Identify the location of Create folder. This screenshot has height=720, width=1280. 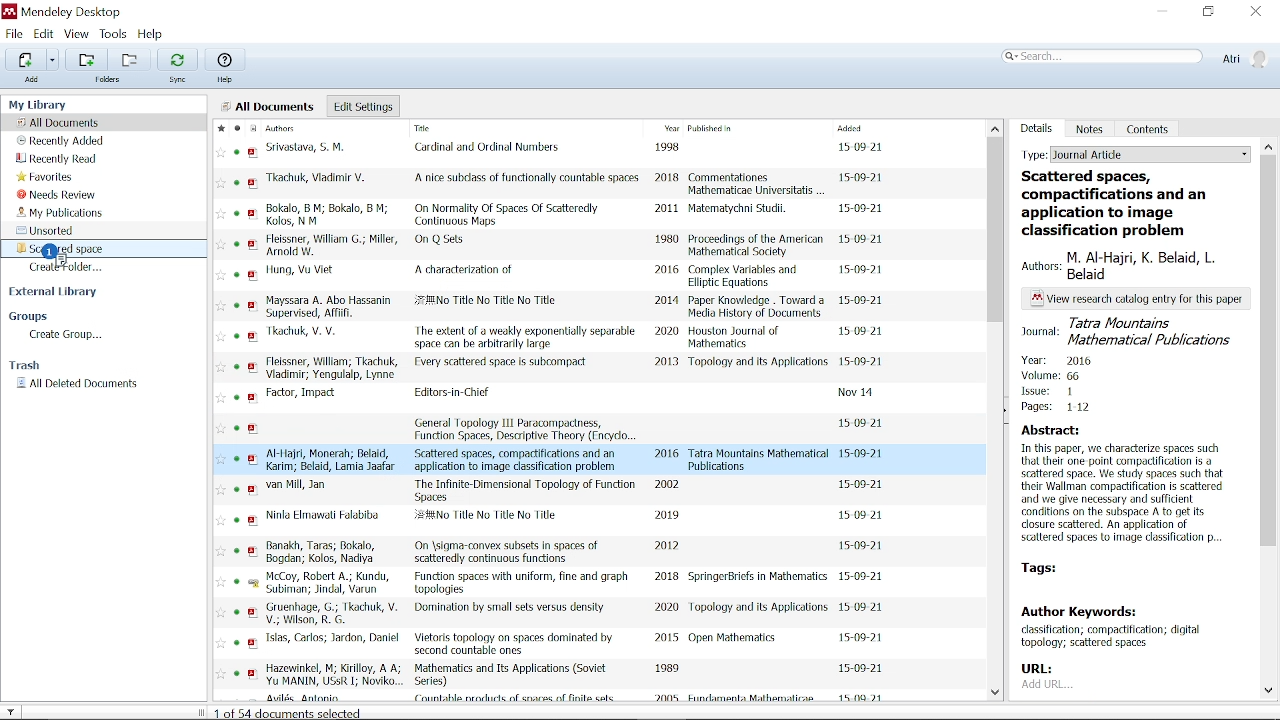
(70, 267).